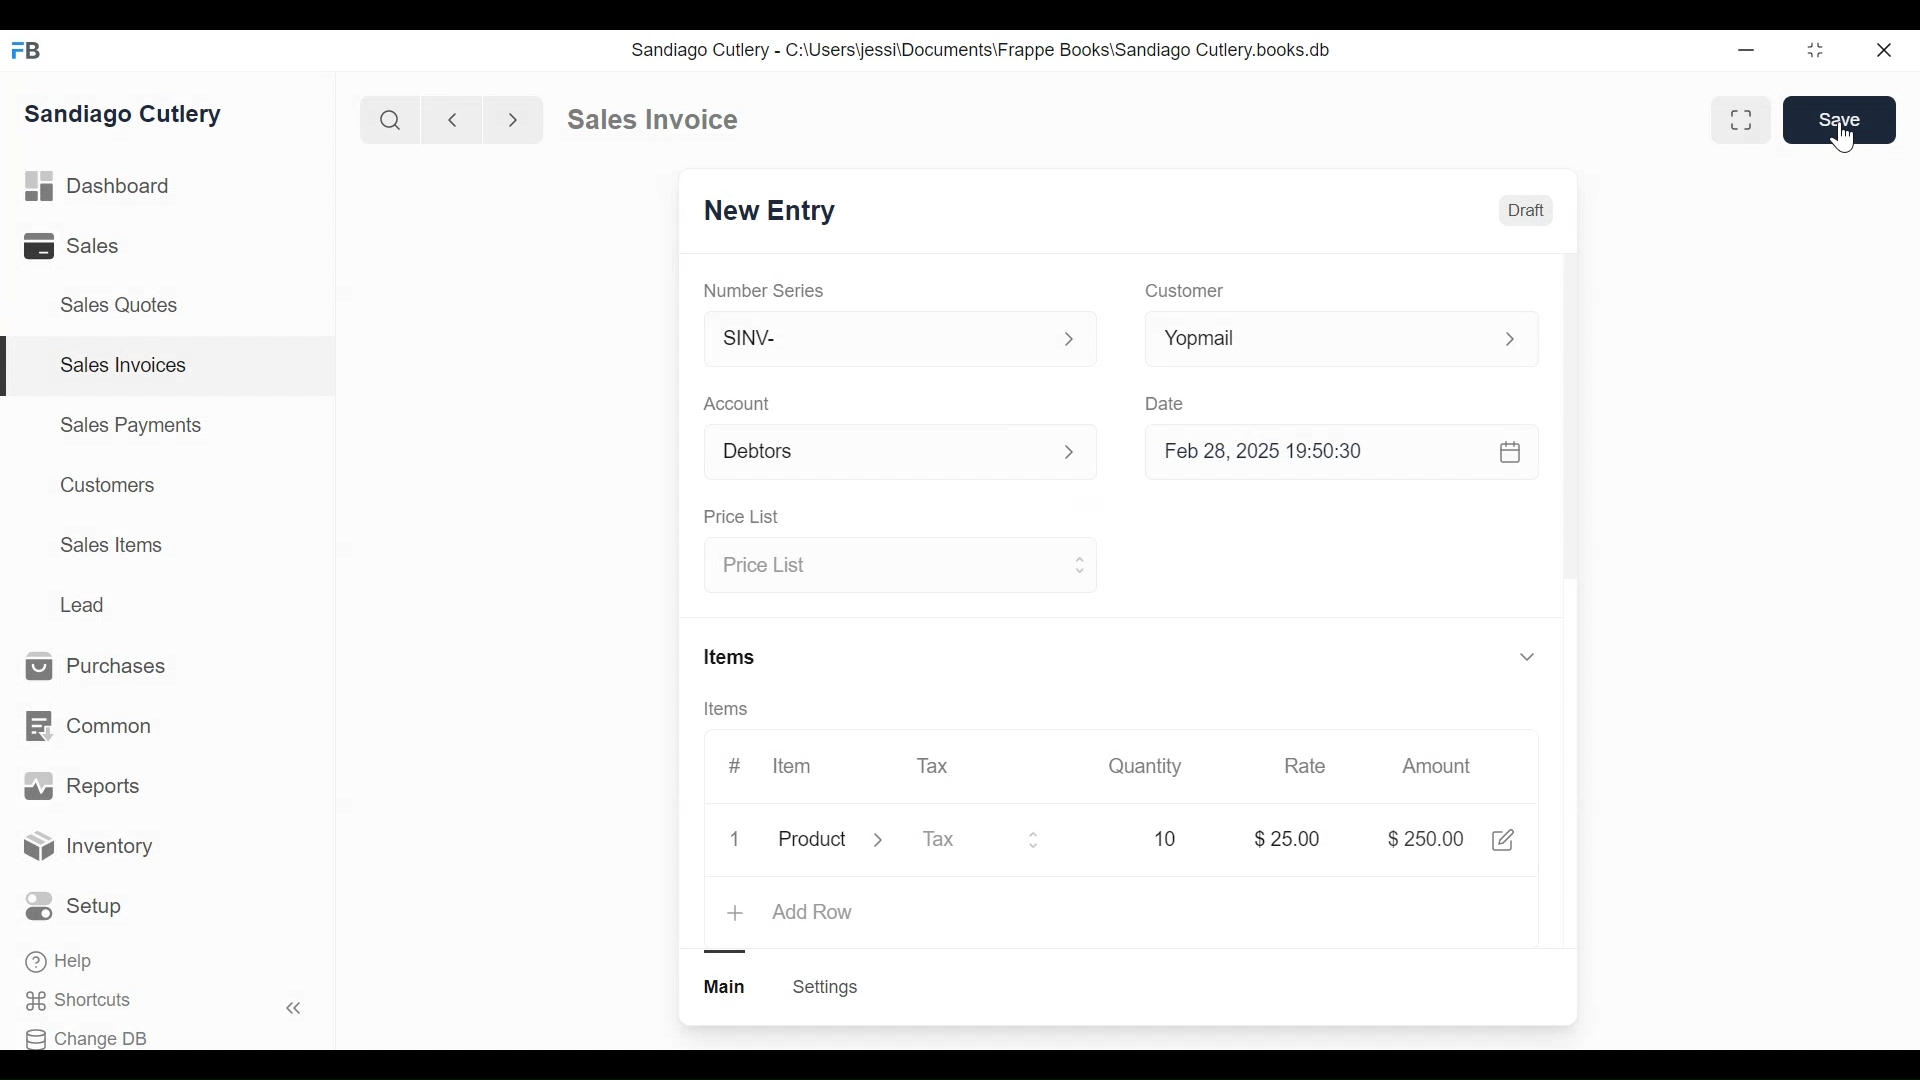 The image size is (1920, 1080). I want to click on Inventory, so click(88, 849).